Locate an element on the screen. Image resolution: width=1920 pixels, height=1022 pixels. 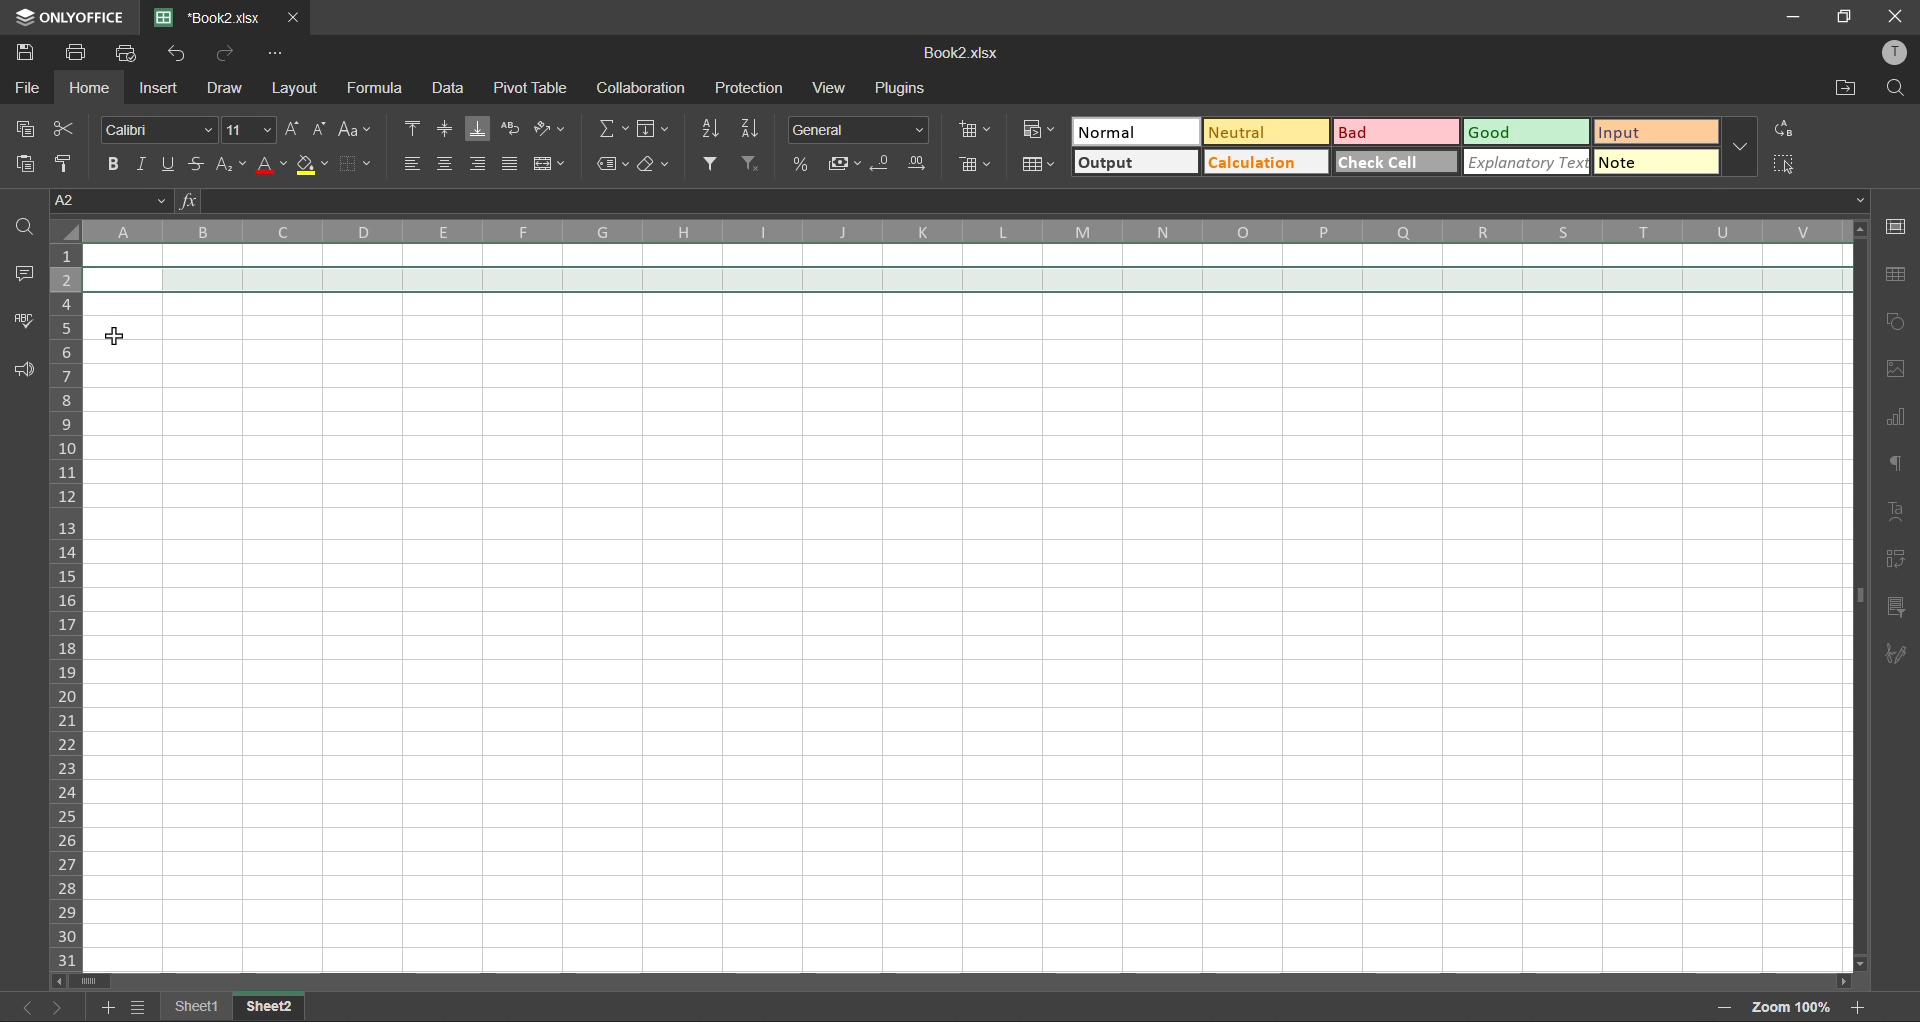
customize quick access toolbar is located at coordinates (276, 53).